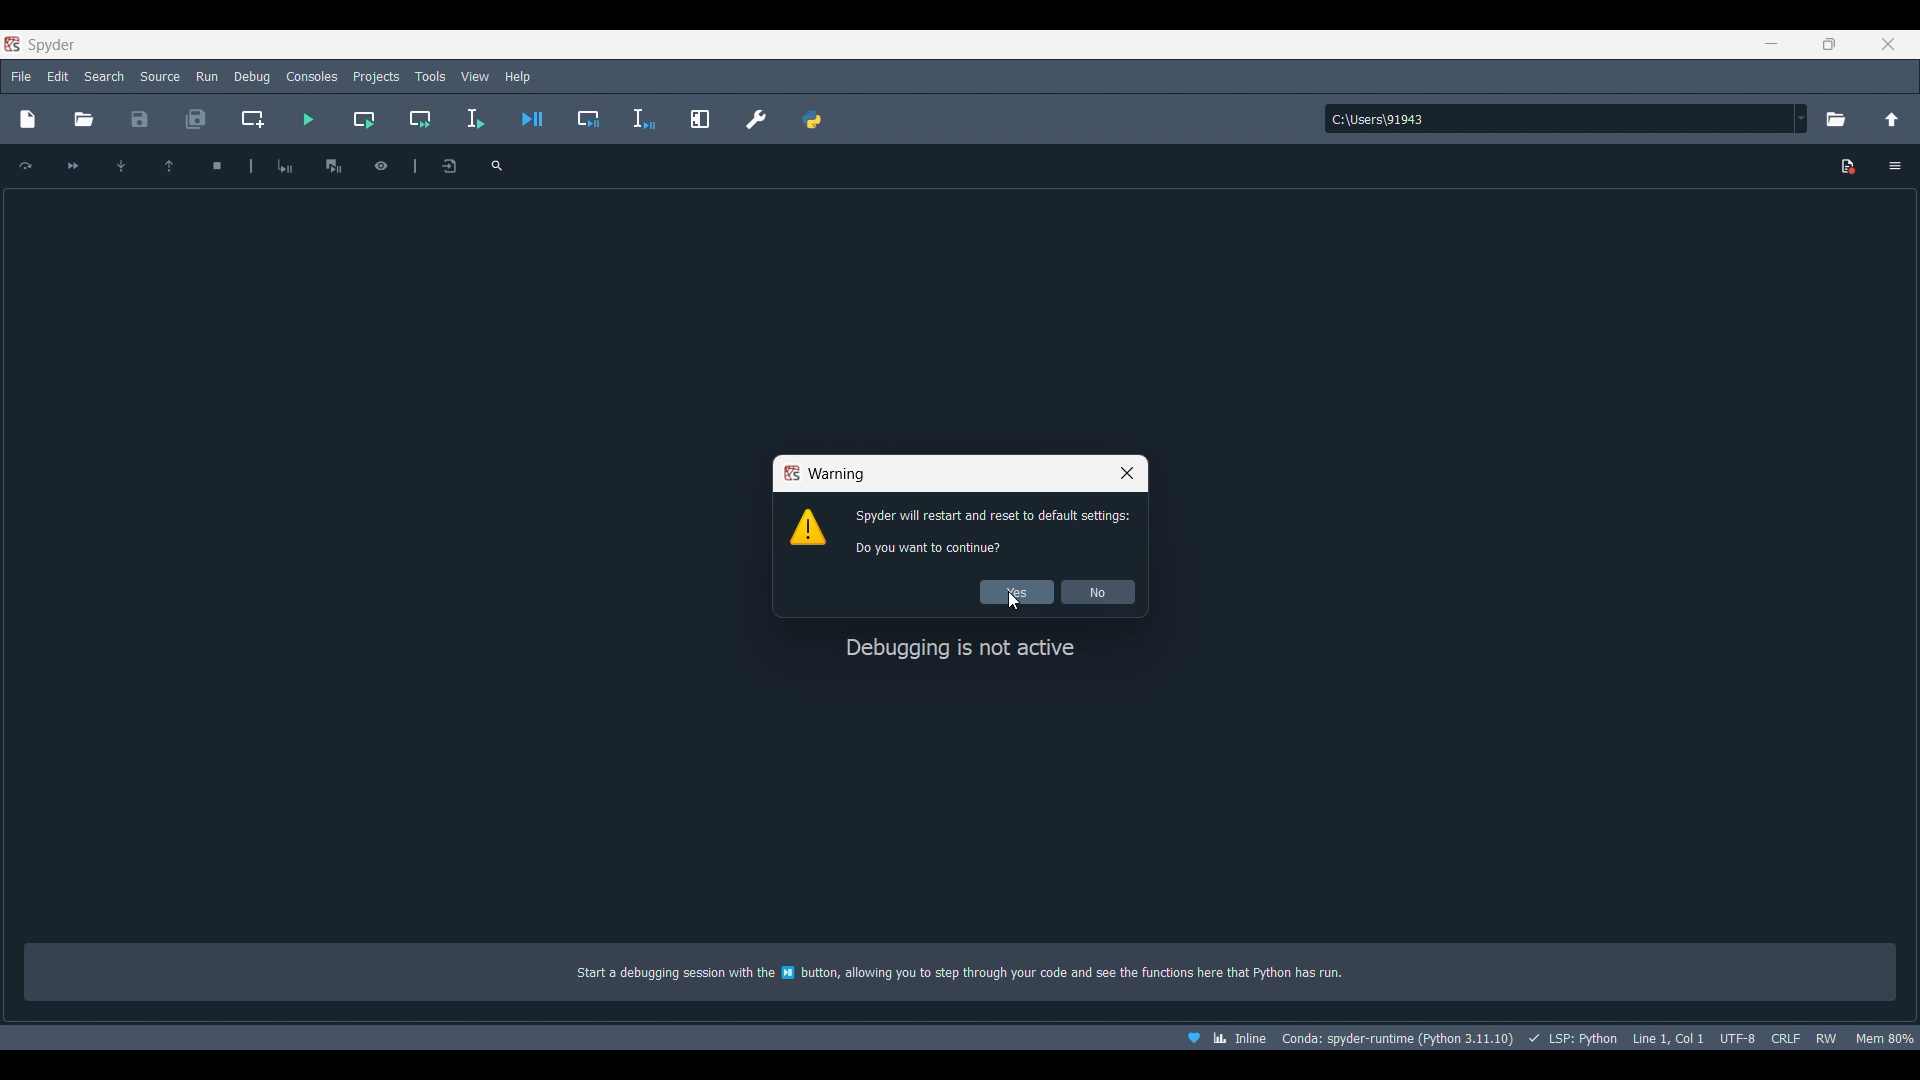 This screenshot has width=1920, height=1080. What do you see at coordinates (420, 119) in the screenshot?
I see `Run current cell and go to the next one` at bounding box center [420, 119].